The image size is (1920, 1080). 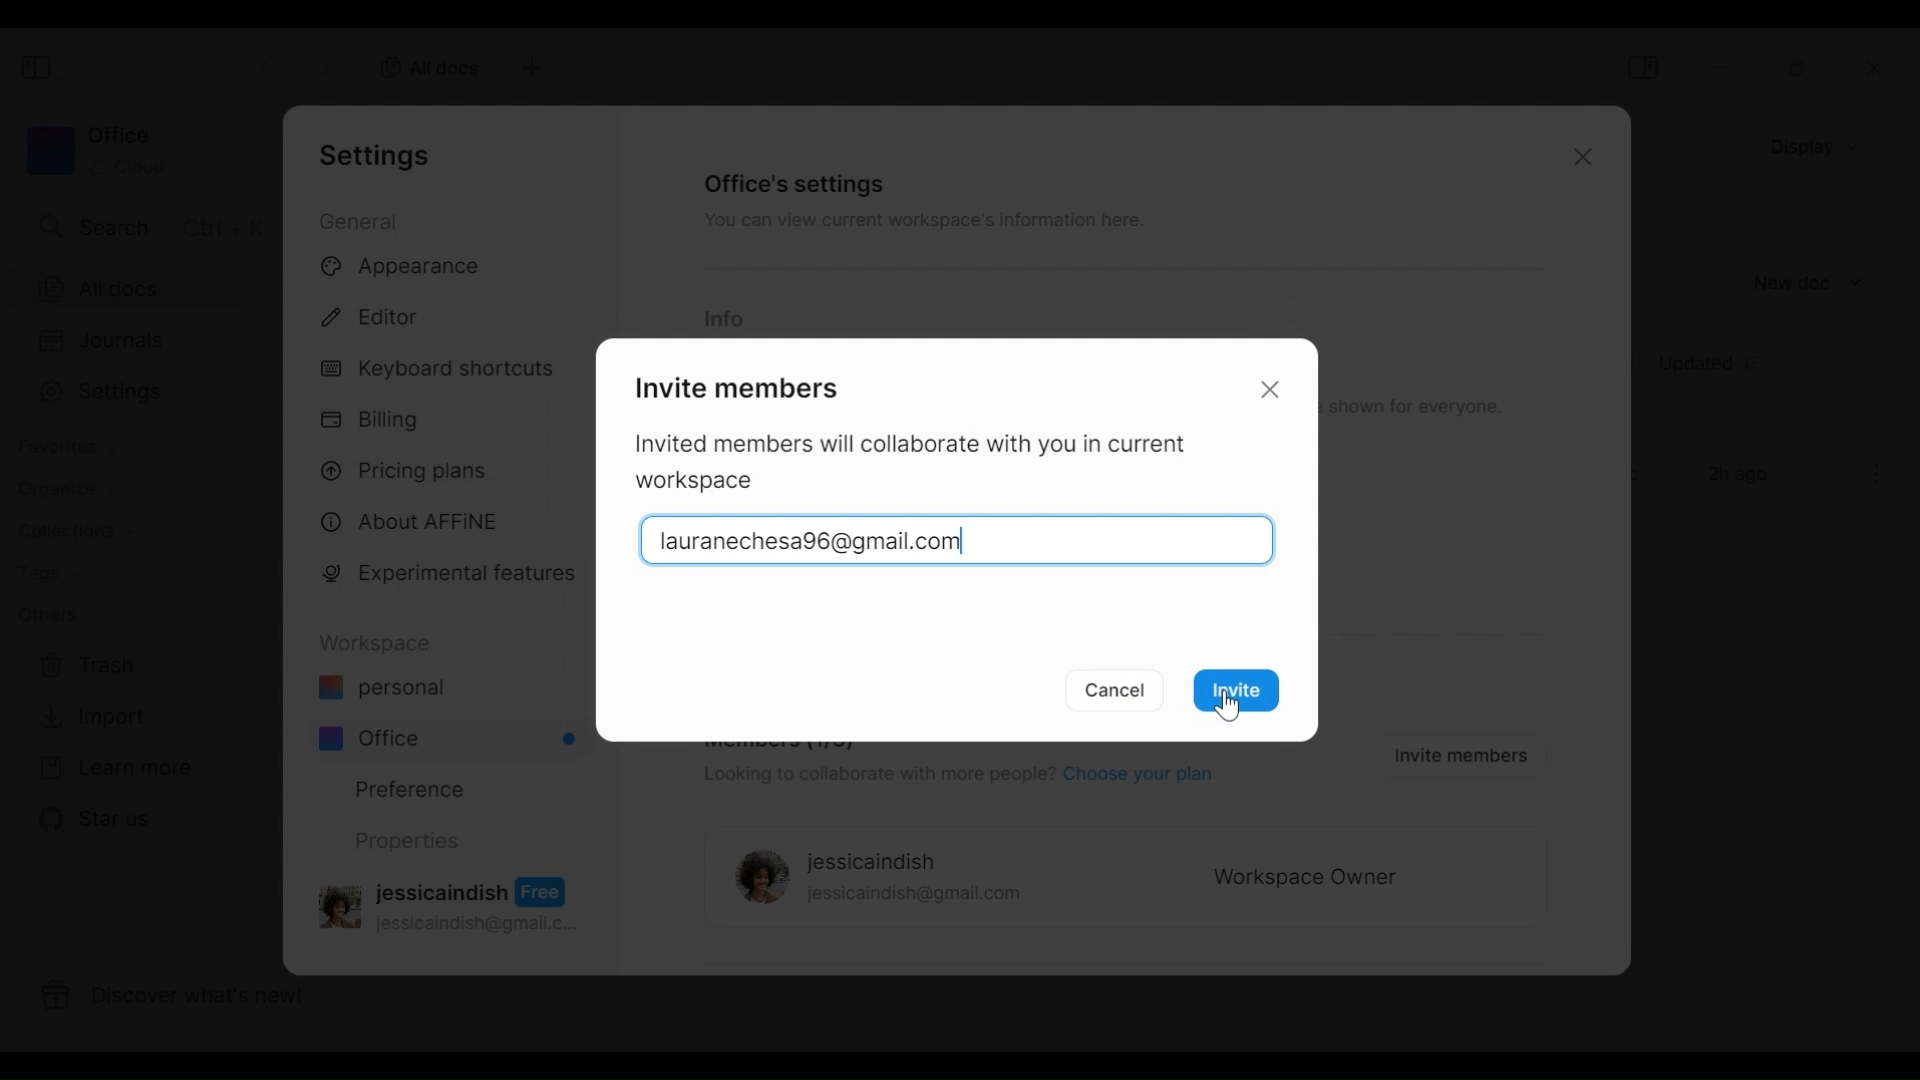 I want to click on Learn more, so click(x=115, y=769).